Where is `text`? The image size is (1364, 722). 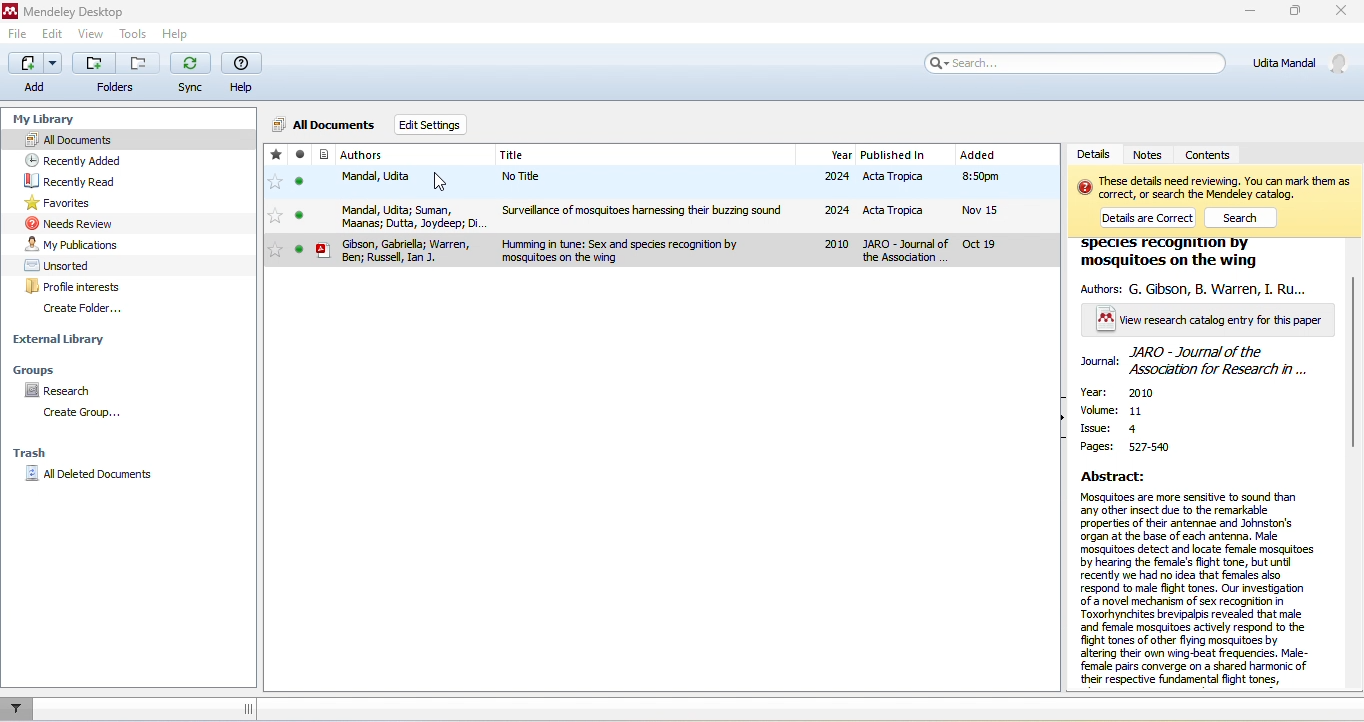 text is located at coordinates (1214, 188).